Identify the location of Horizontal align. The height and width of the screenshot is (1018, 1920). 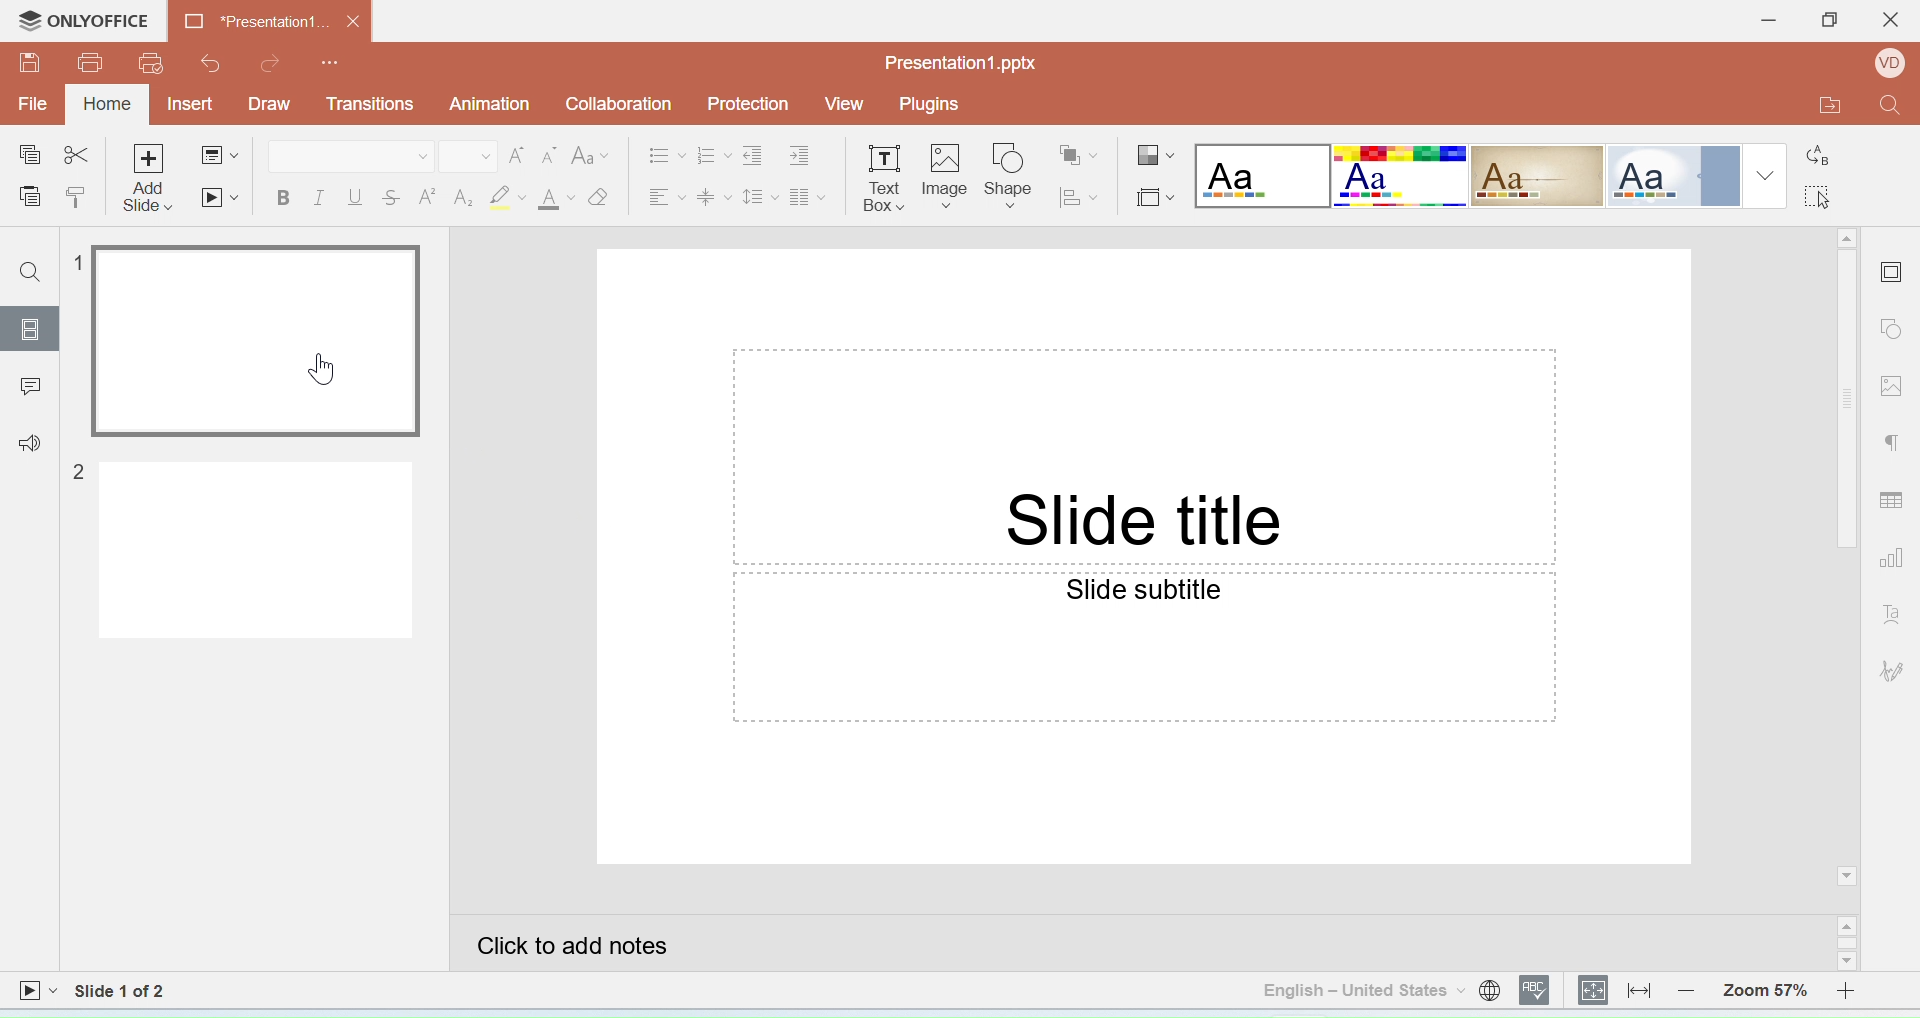
(665, 193).